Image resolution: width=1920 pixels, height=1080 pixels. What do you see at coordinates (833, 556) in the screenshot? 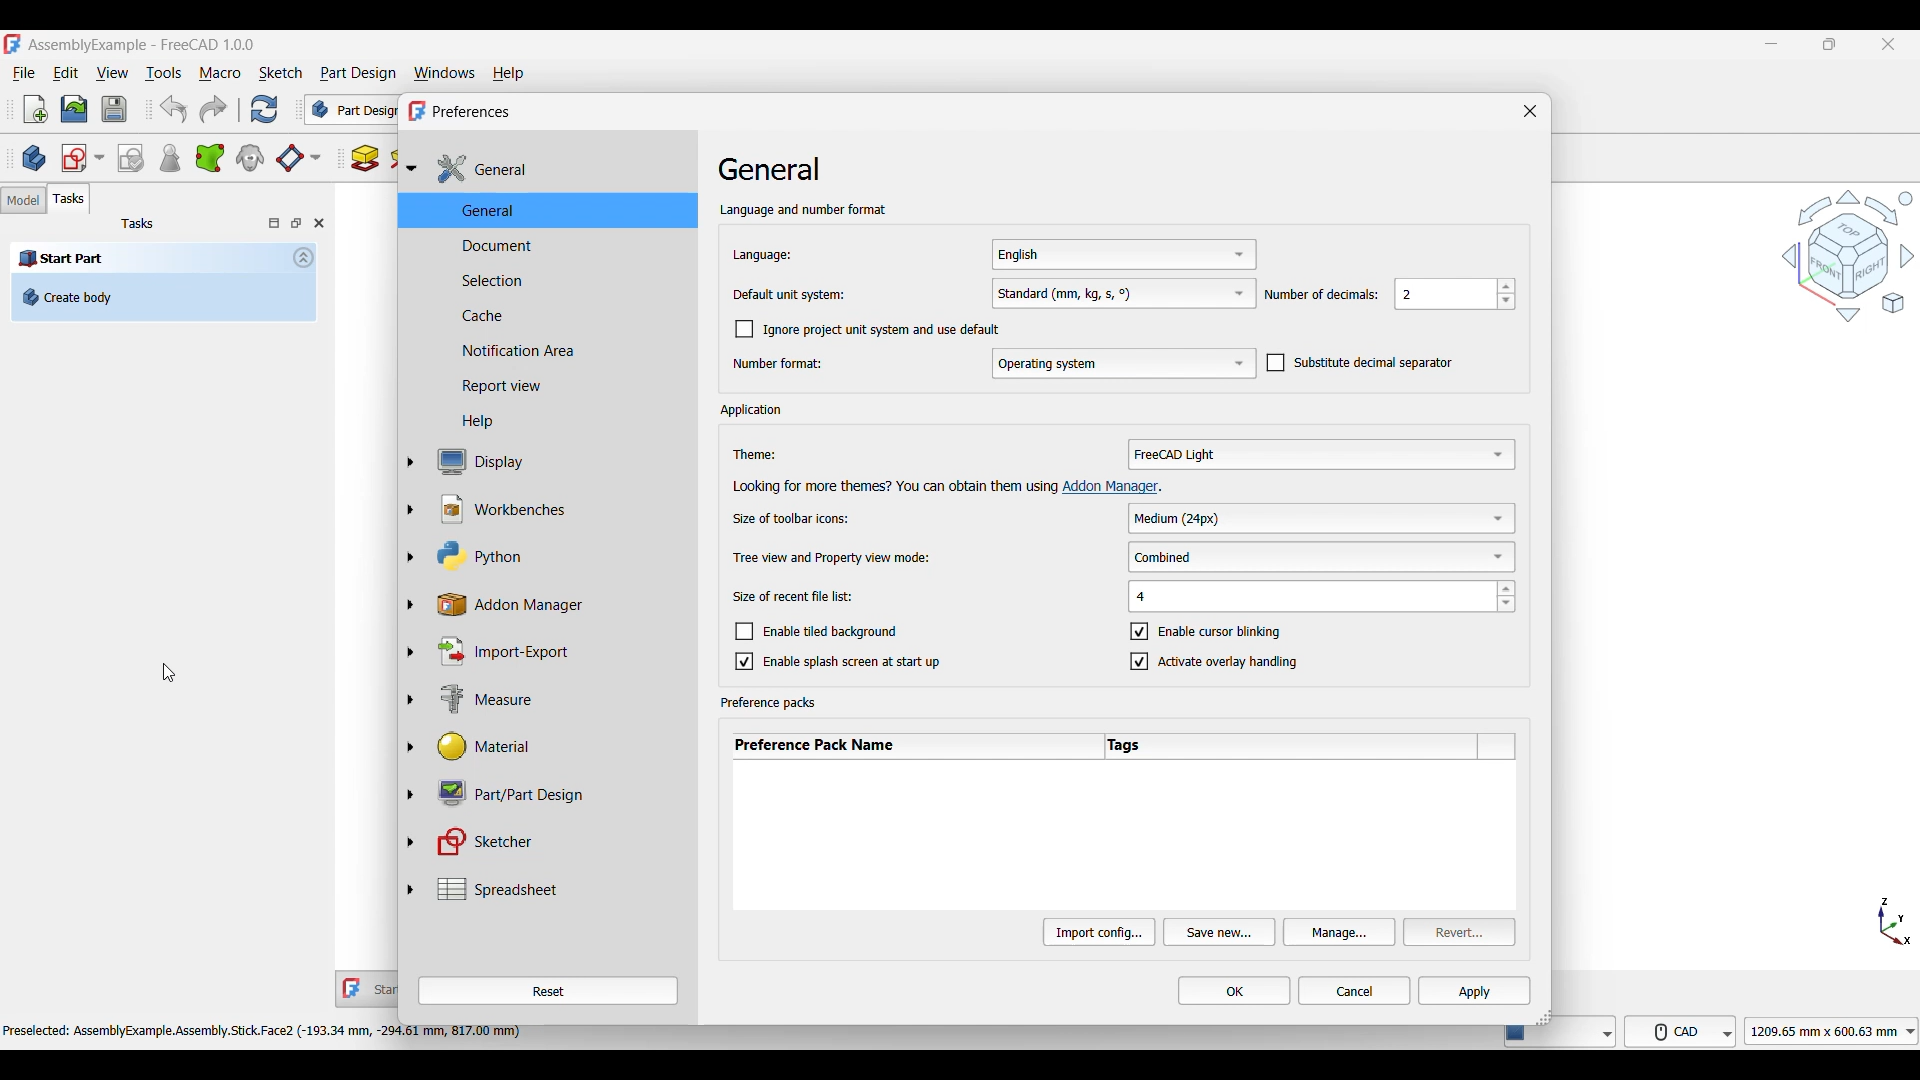
I see `Tree view and Property view mode:` at bounding box center [833, 556].